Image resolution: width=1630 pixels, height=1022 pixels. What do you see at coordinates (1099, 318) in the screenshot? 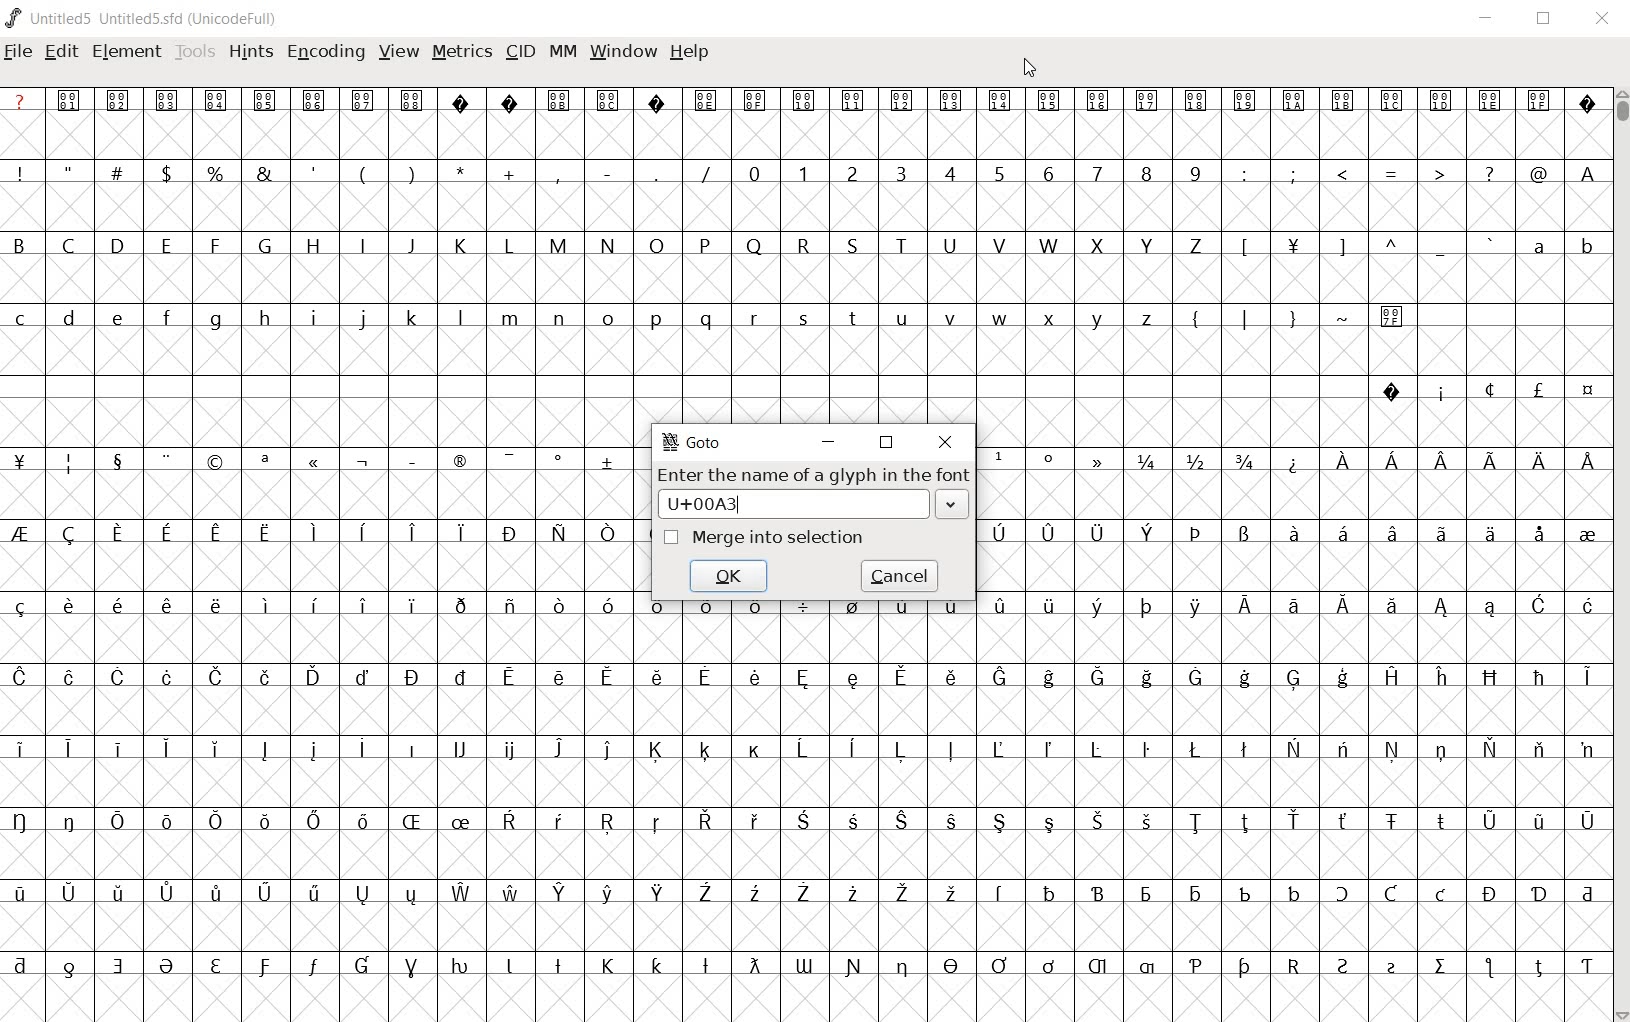
I see `y` at bounding box center [1099, 318].